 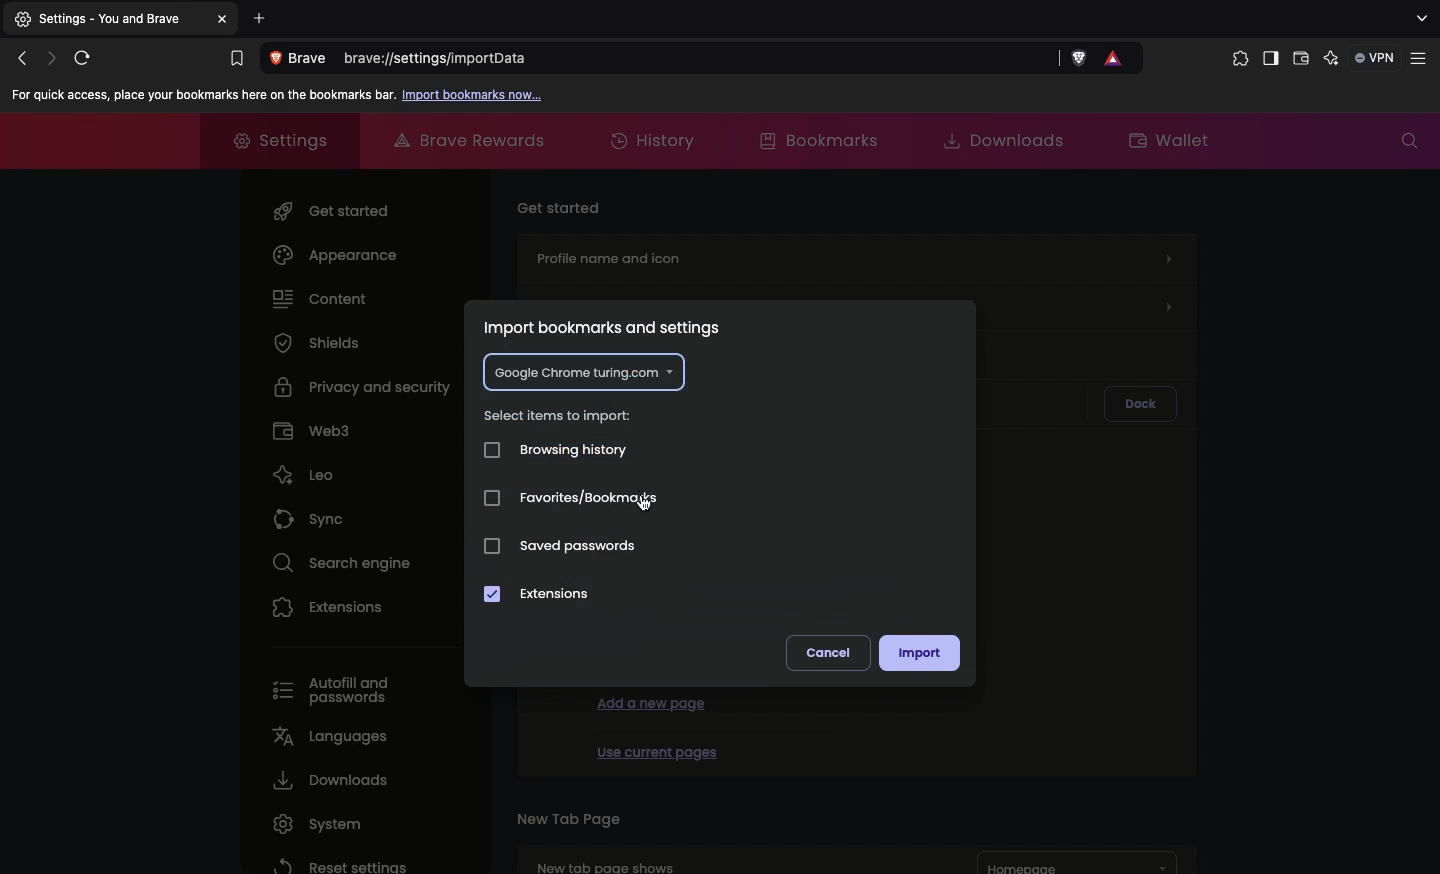 What do you see at coordinates (555, 449) in the screenshot?
I see `Browsing history` at bounding box center [555, 449].